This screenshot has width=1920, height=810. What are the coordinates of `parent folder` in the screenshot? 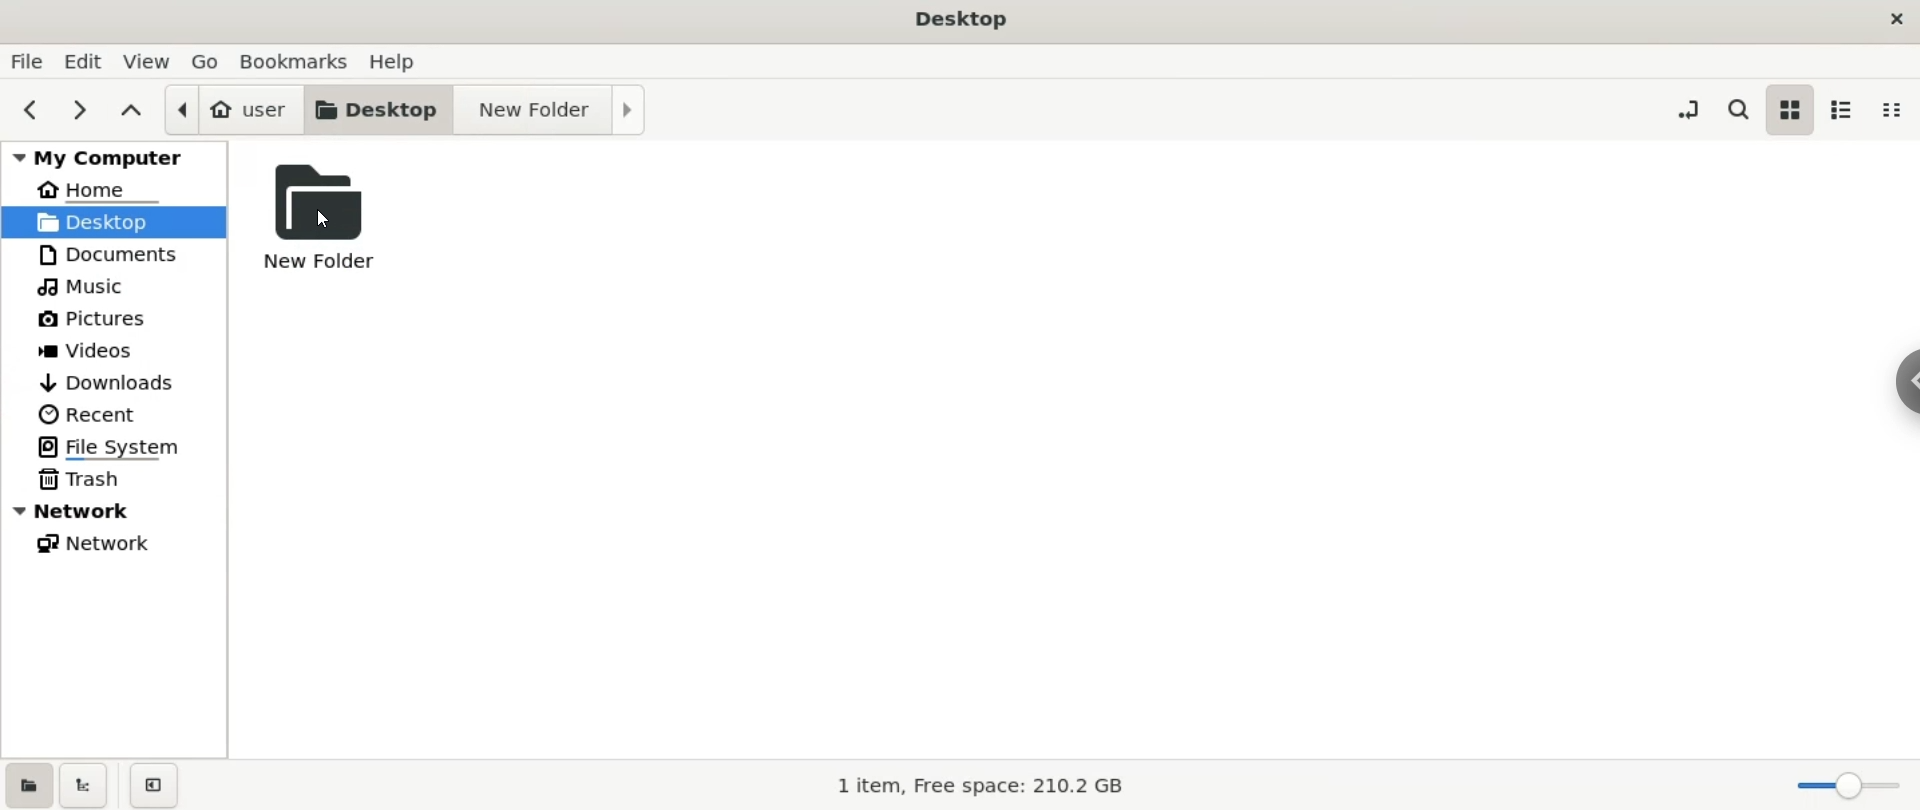 It's located at (135, 111).